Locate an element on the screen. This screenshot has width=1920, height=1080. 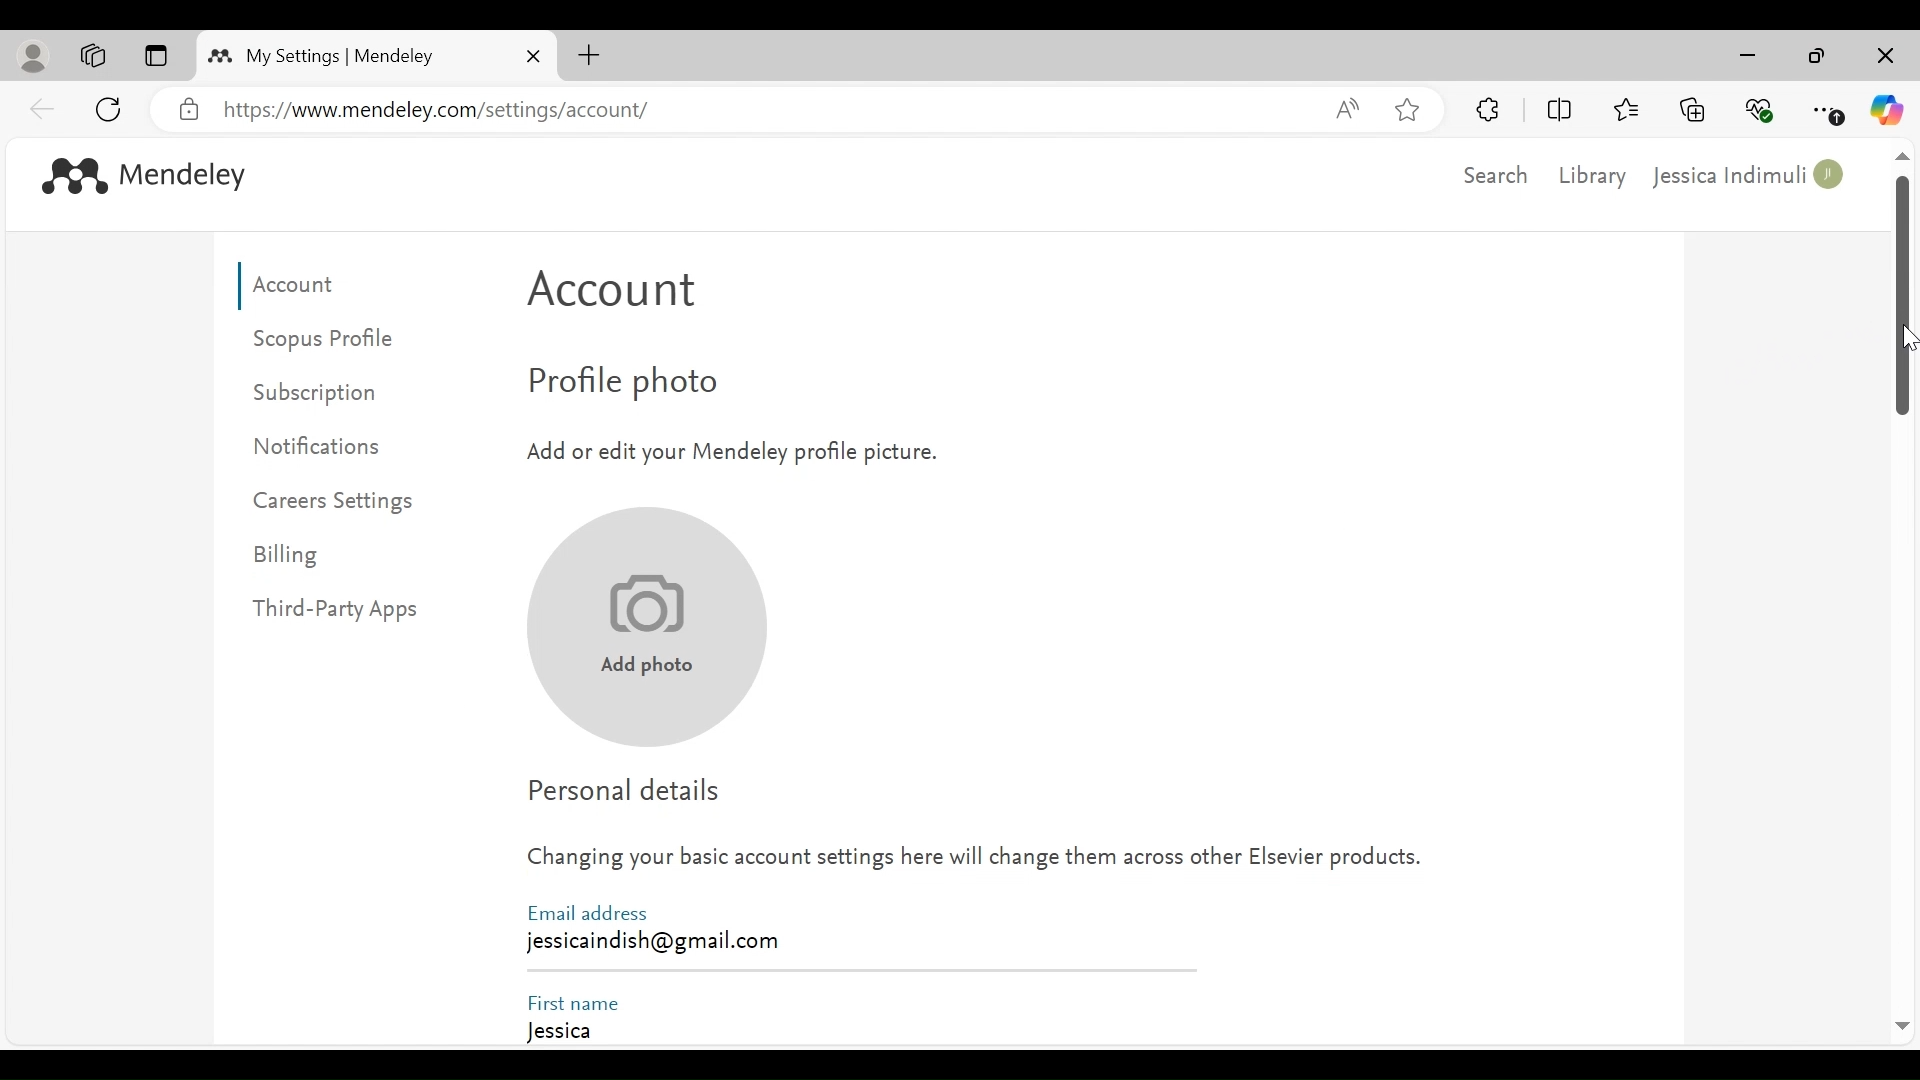
Read aloud this page is located at coordinates (1347, 108).